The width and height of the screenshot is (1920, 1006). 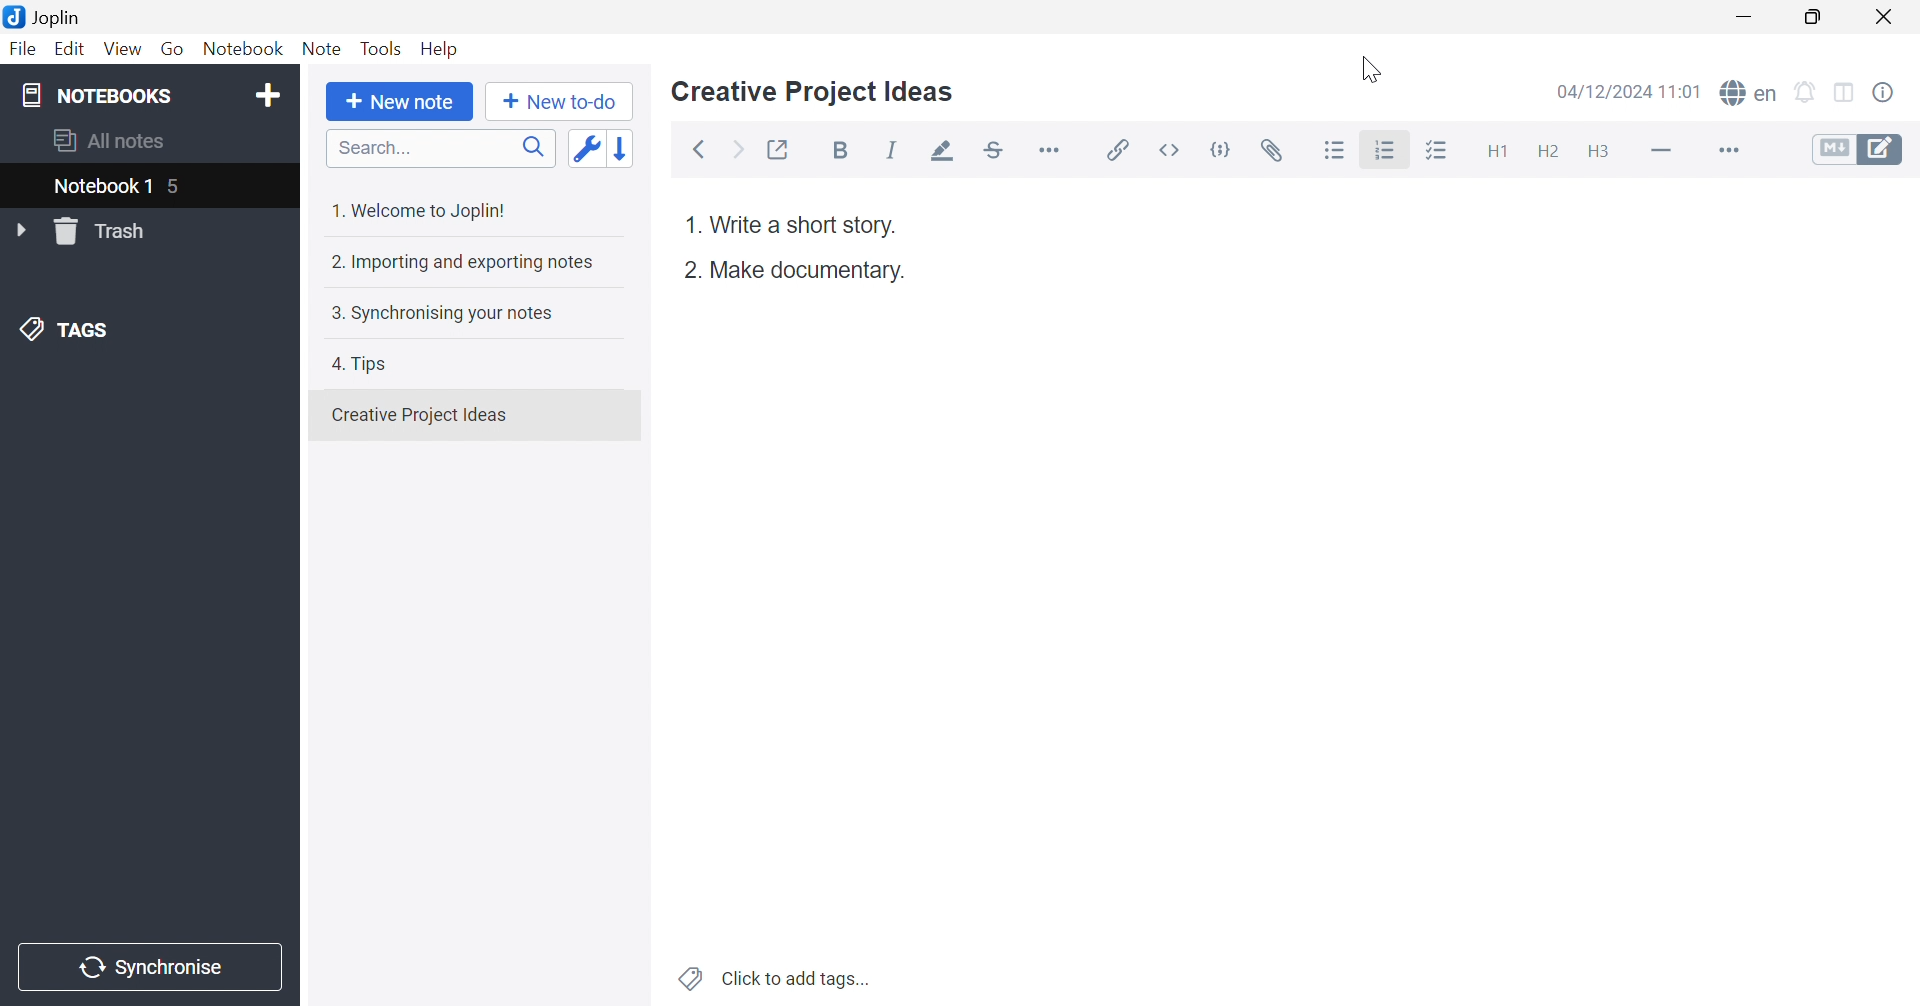 What do you see at coordinates (1895, 93) in the screenshot?
I see `Note properties` at bounding box center [1895, 93].